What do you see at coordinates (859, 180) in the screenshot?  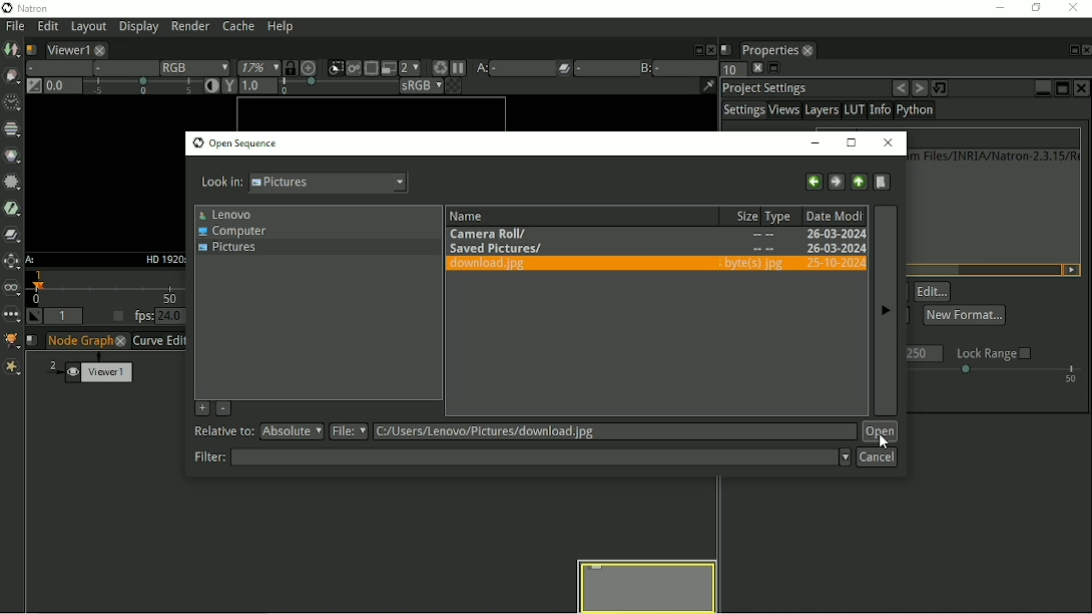 I see `Go to parent directory` at bounding box center [859, 180].